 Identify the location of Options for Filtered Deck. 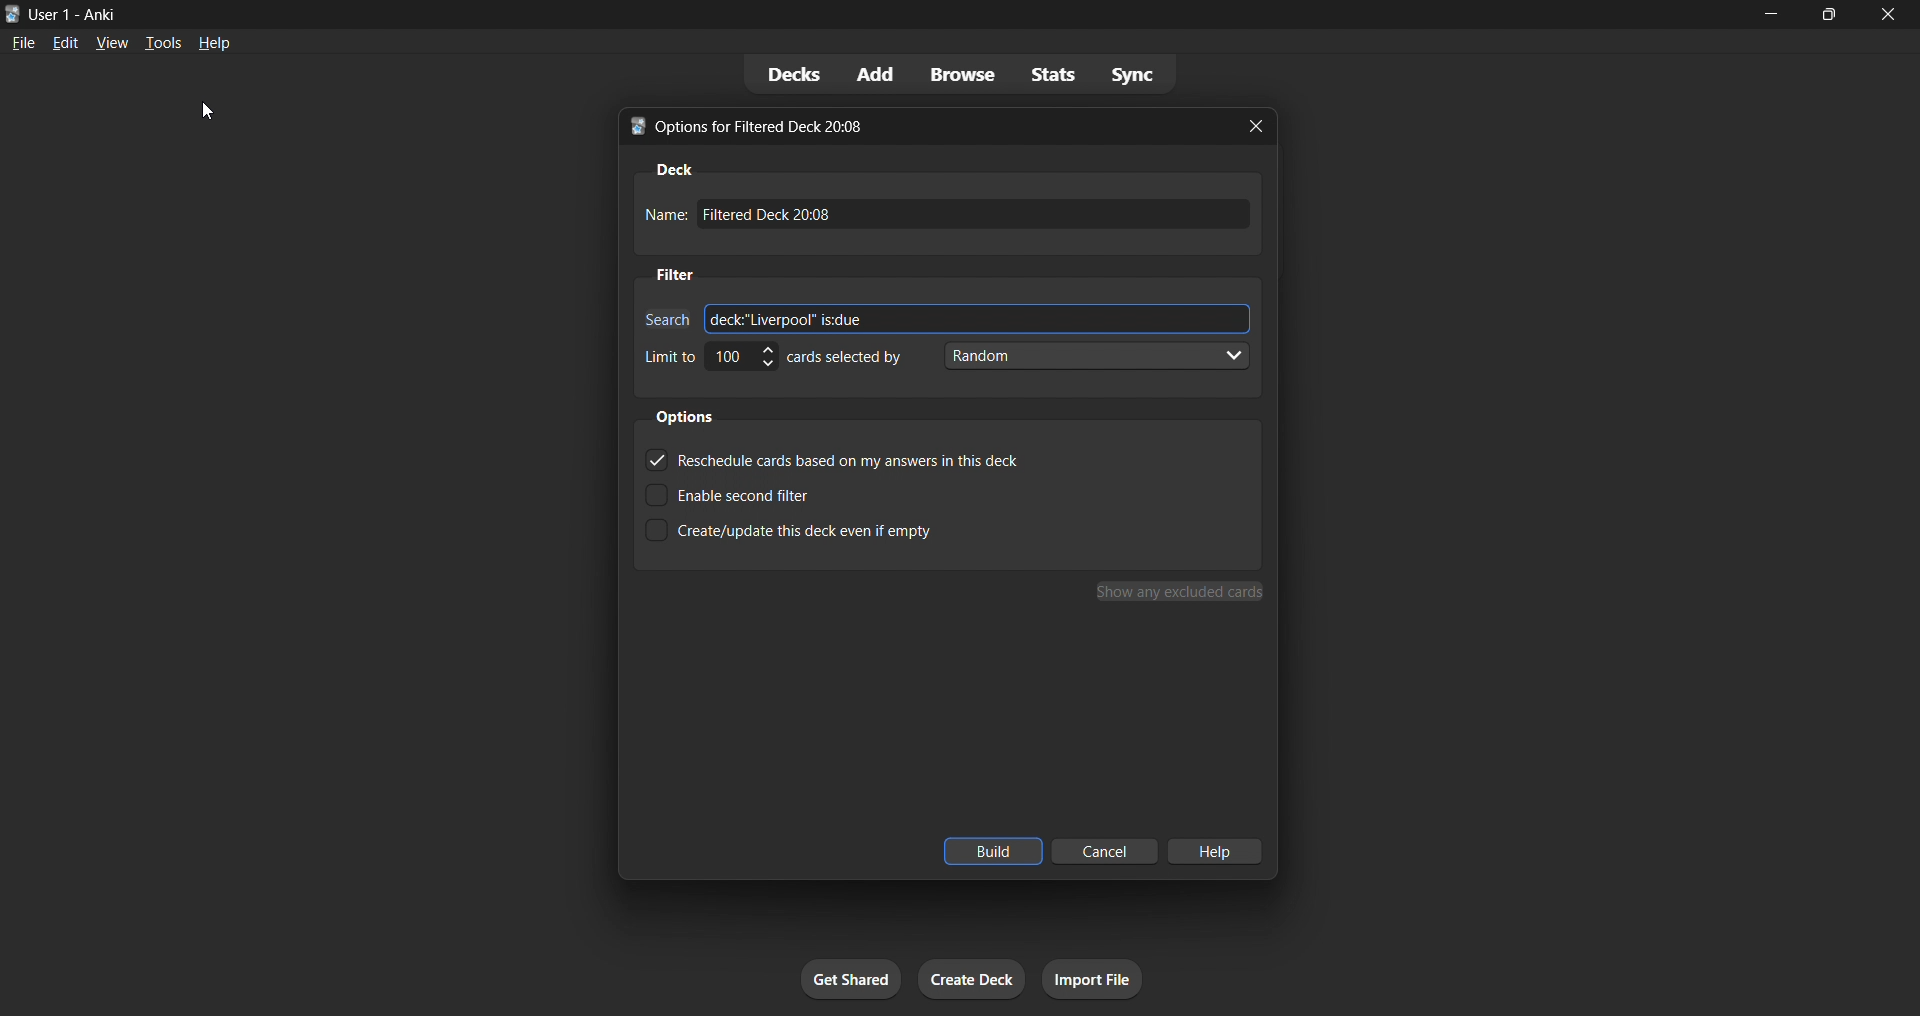
(773, 127).